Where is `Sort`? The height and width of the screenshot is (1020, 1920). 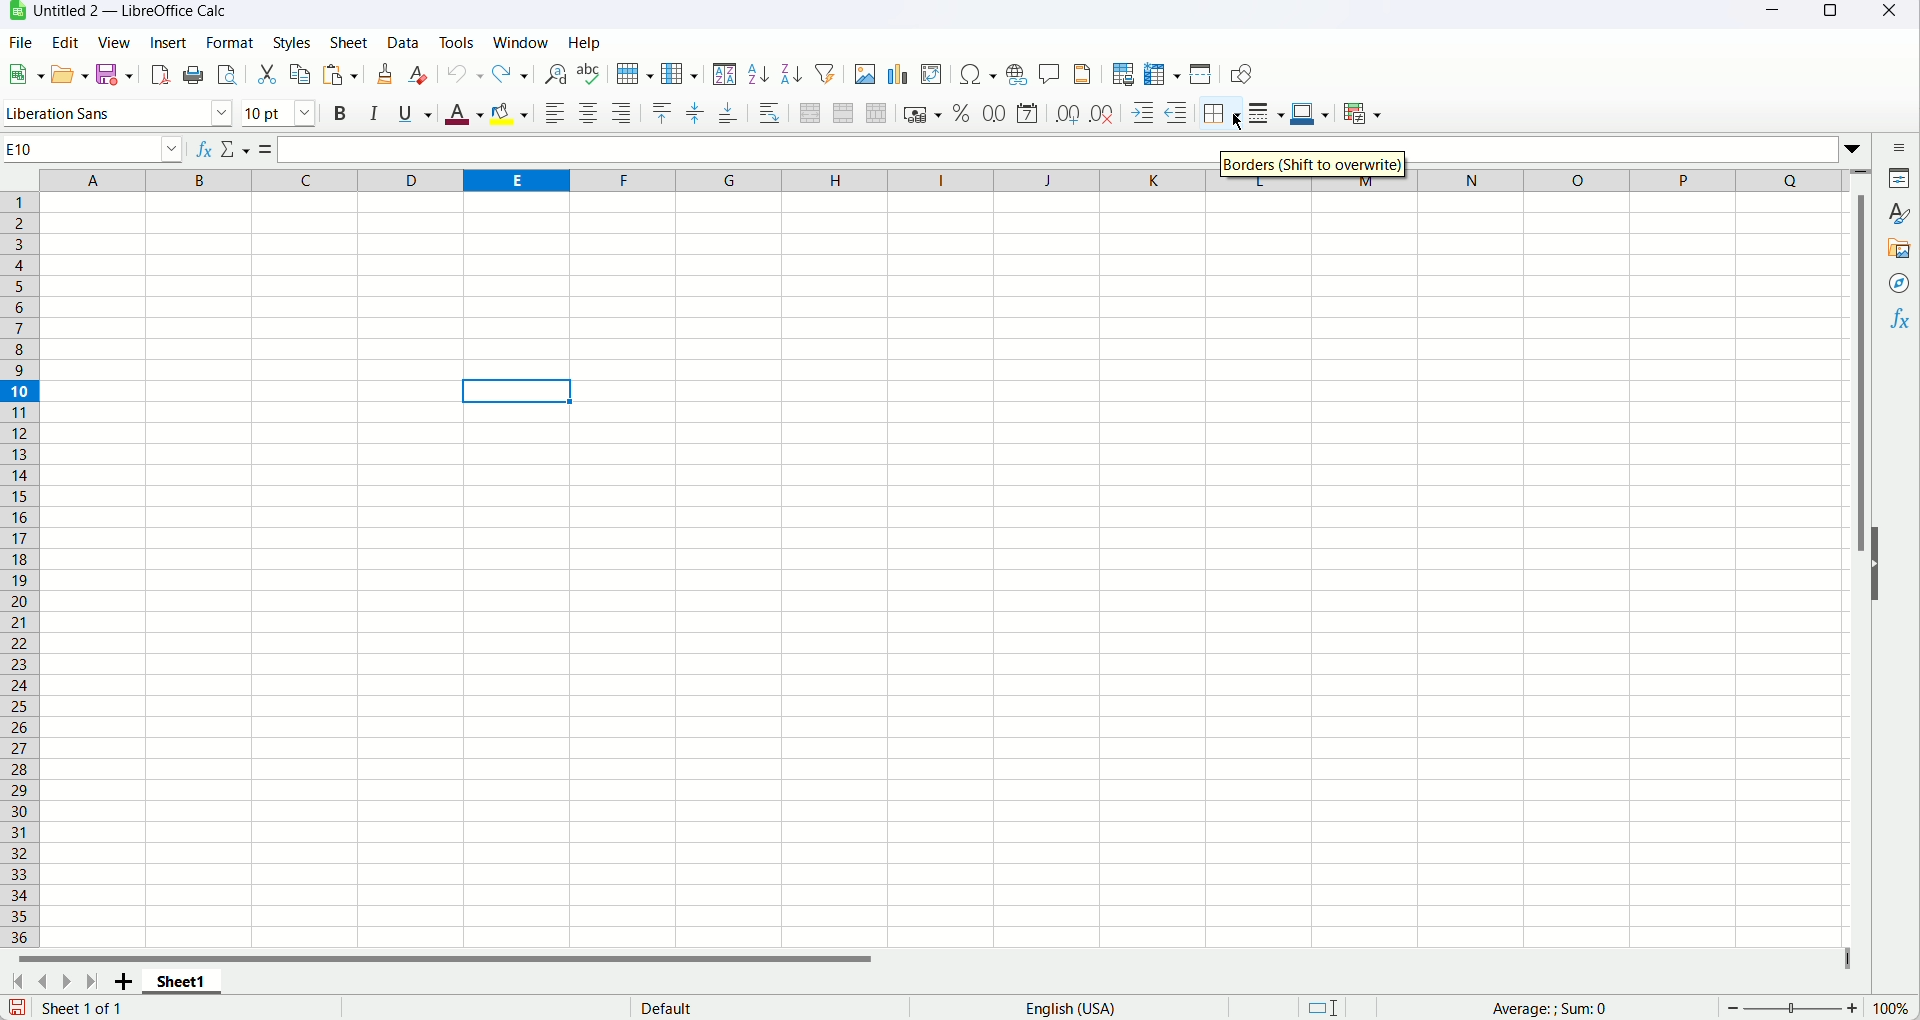 Sort is located at coordinates (725, 73).